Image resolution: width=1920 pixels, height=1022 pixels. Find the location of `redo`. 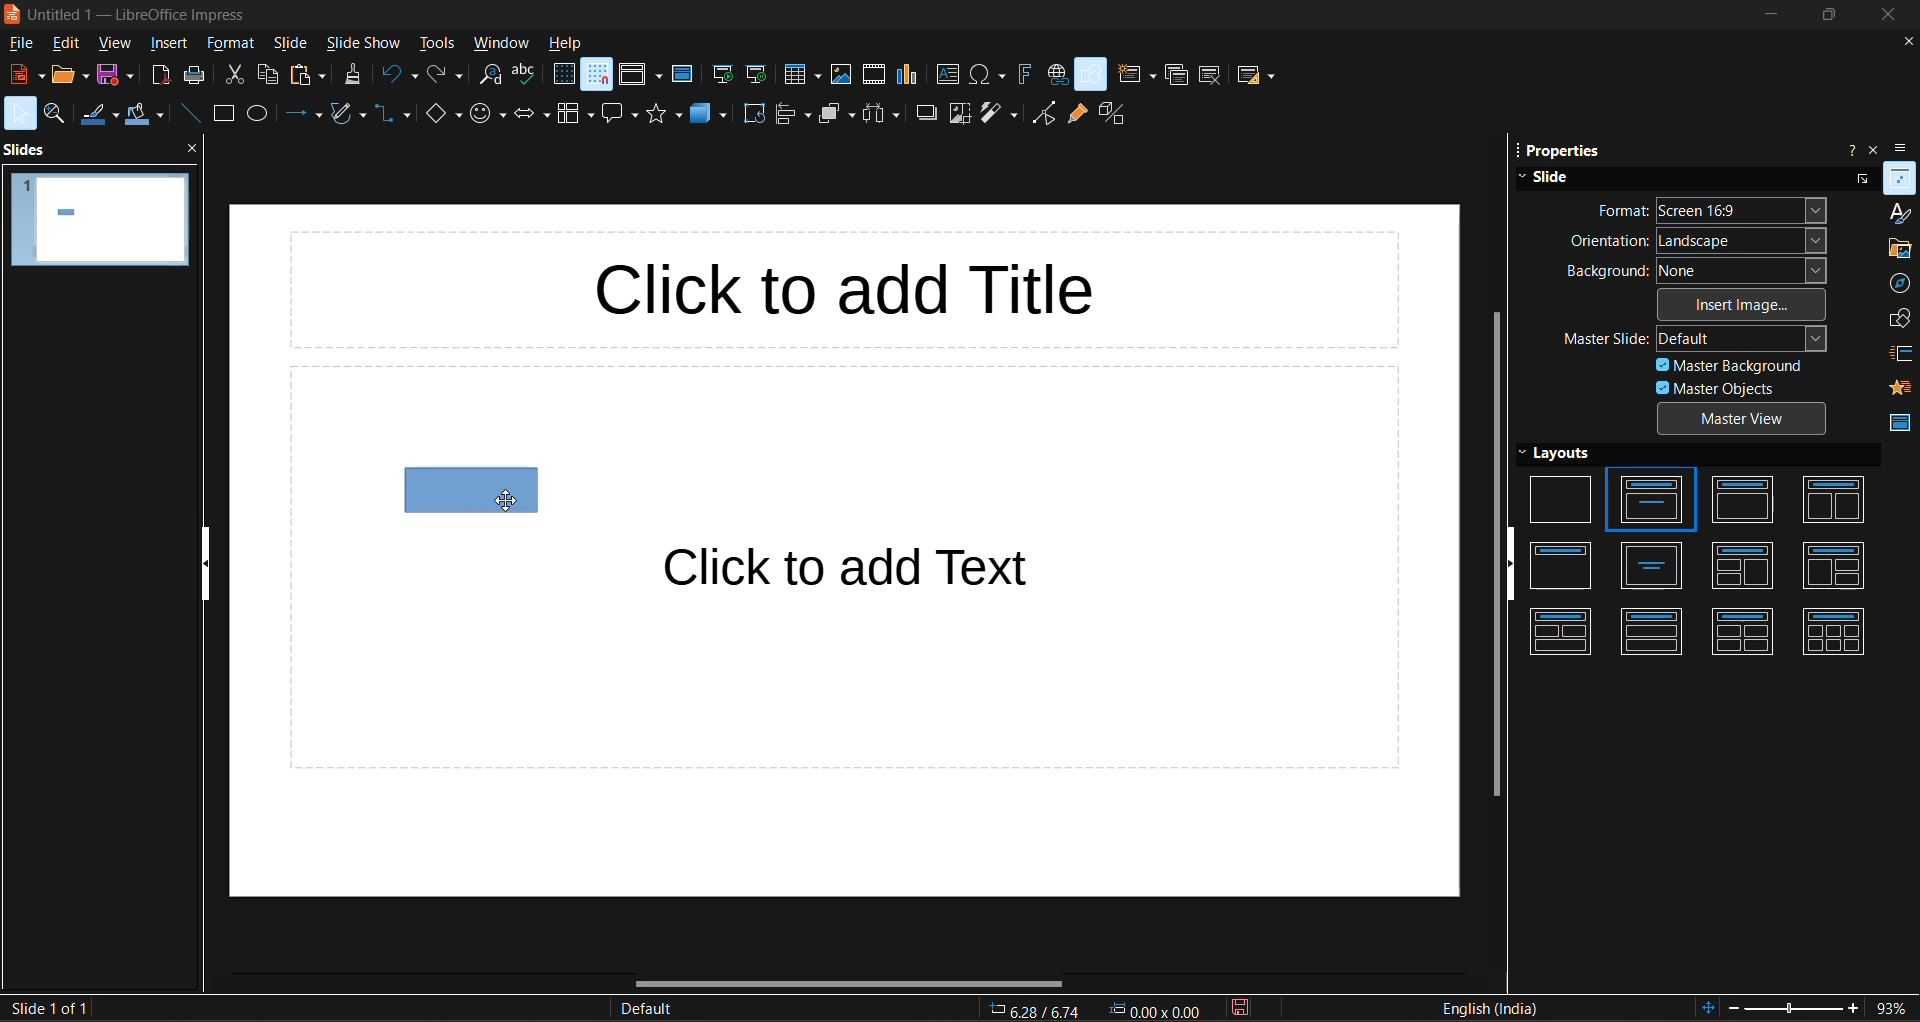

redo is located at coordinates (444, 76).